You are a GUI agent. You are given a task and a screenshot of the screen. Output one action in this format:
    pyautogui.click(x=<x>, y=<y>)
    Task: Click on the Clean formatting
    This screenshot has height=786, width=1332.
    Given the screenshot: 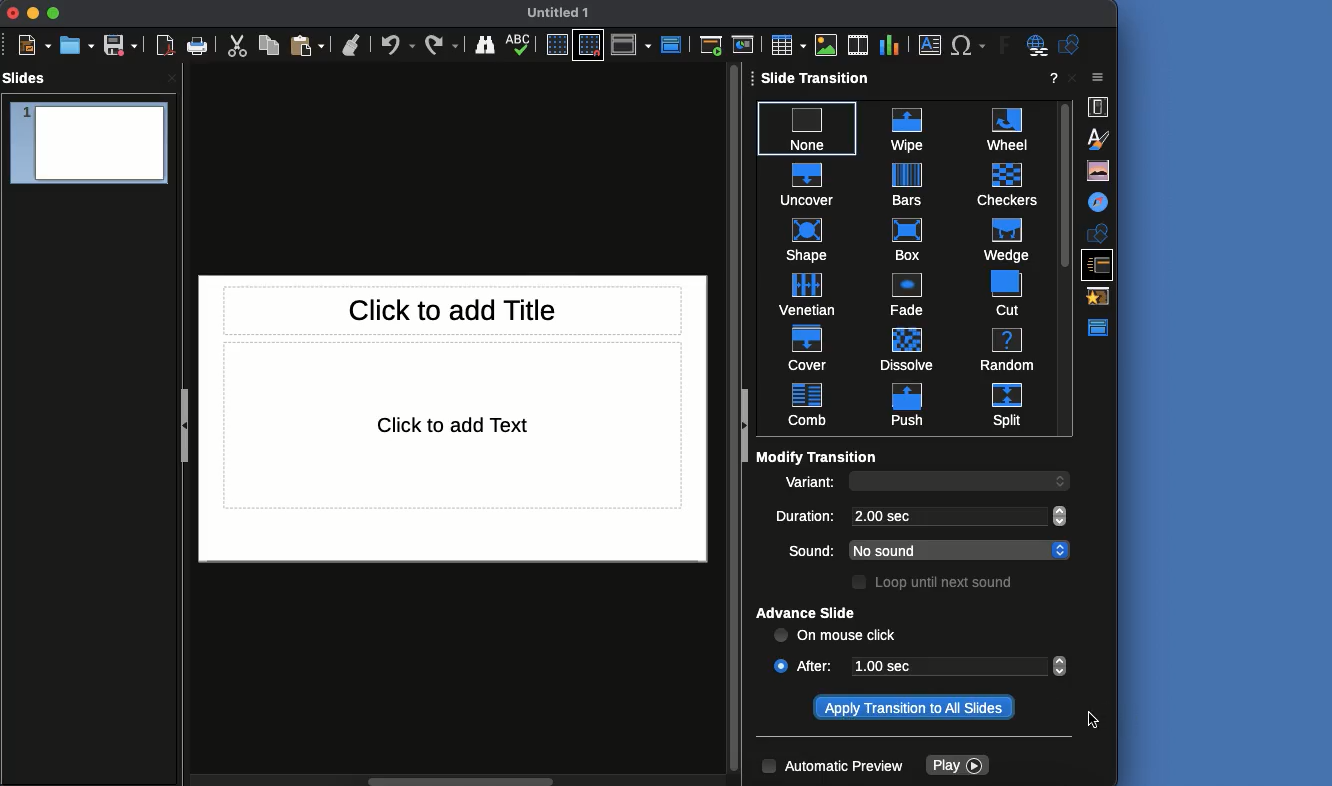 What is the action you would take?
    pyautogui.click(x=354, y=44)
    